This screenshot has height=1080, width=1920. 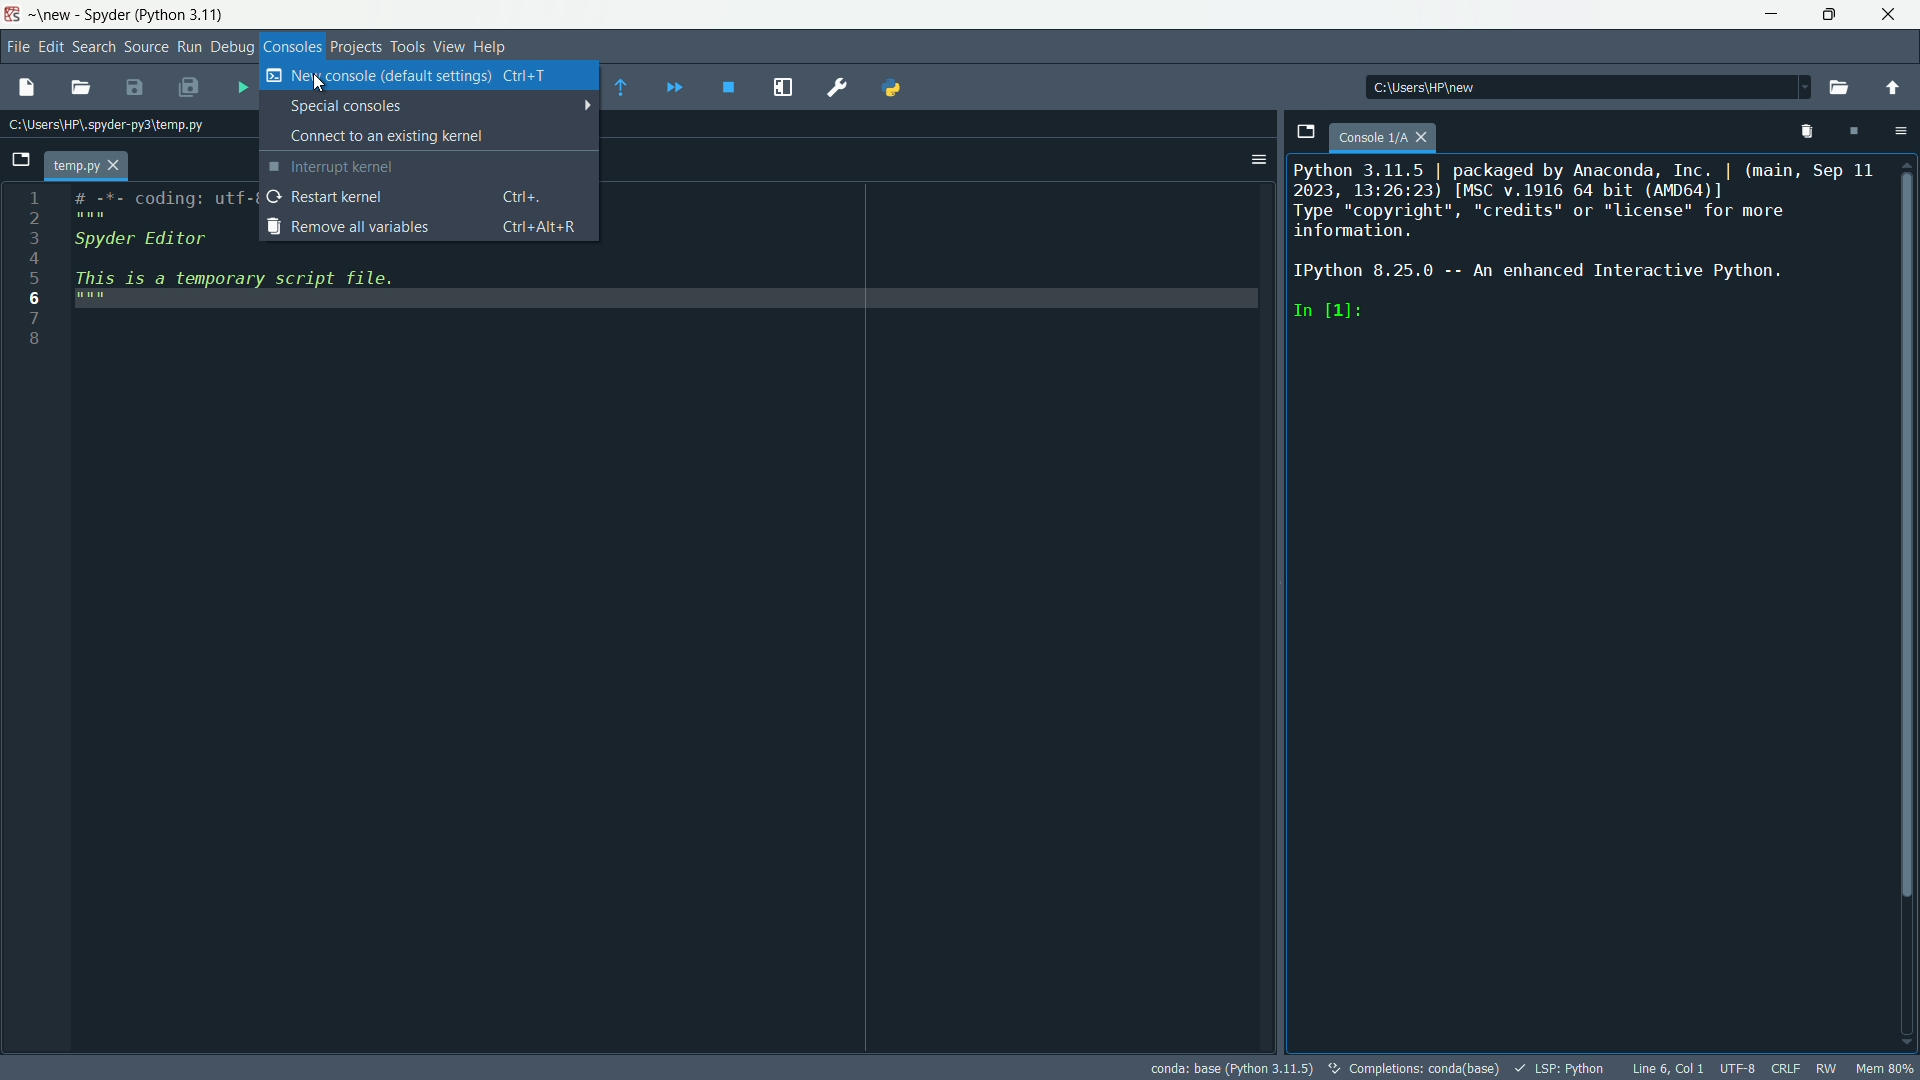 I want to click on new consoles(default settings), so click(x=430, y=75).